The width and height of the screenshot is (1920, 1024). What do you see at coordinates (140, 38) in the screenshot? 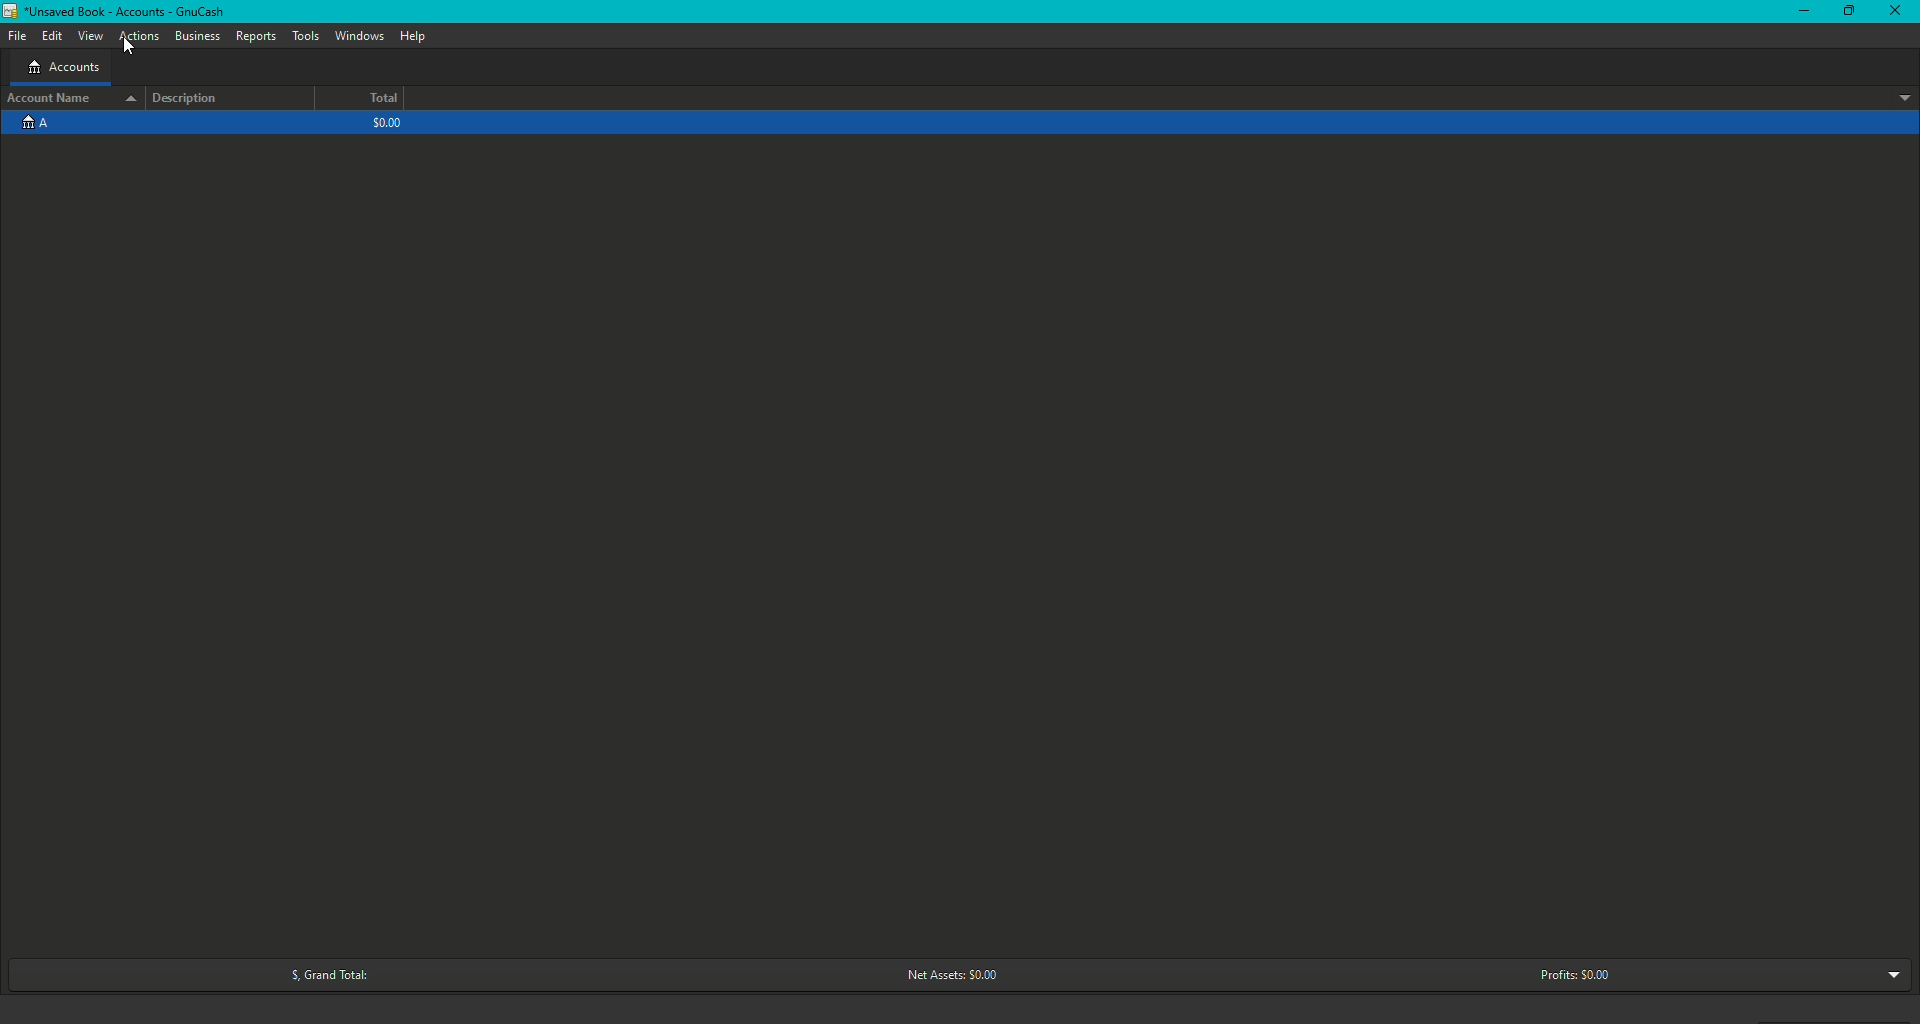
I see `Actions` at bounding box center [140, 38].